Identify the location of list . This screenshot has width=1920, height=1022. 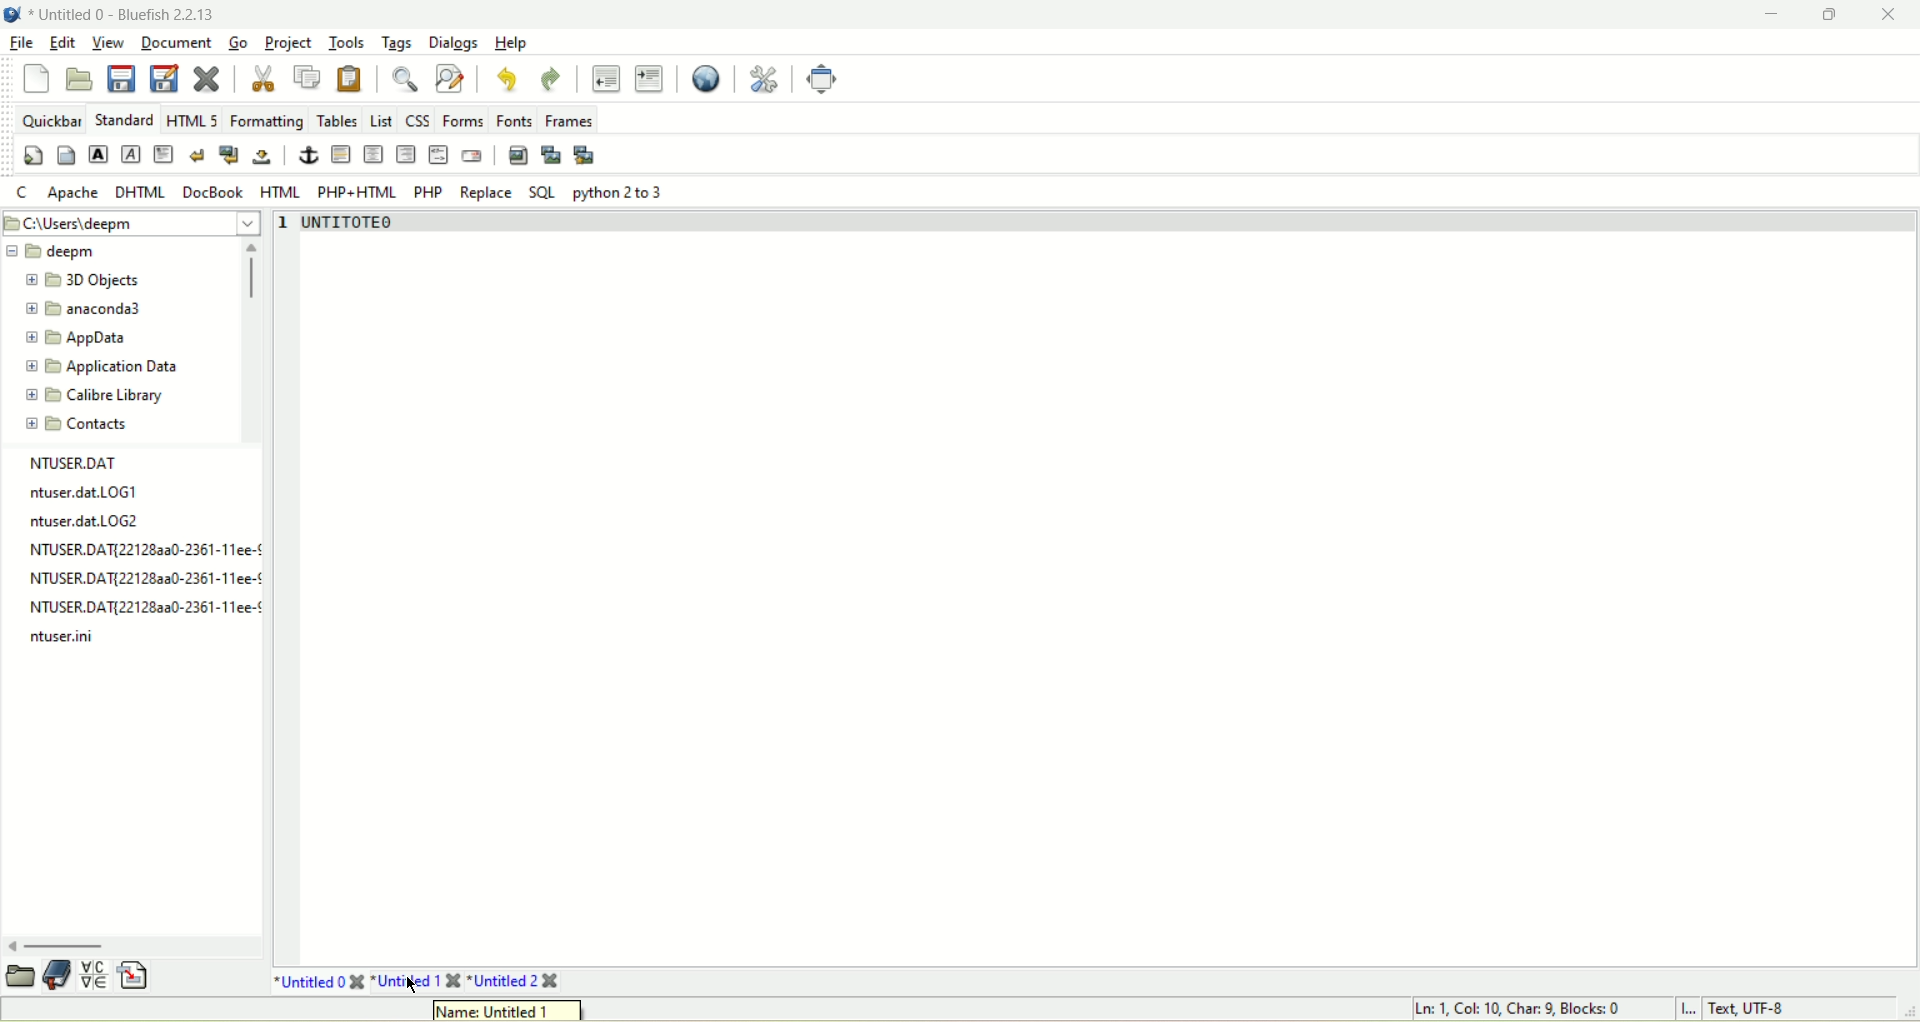
(382, 122).